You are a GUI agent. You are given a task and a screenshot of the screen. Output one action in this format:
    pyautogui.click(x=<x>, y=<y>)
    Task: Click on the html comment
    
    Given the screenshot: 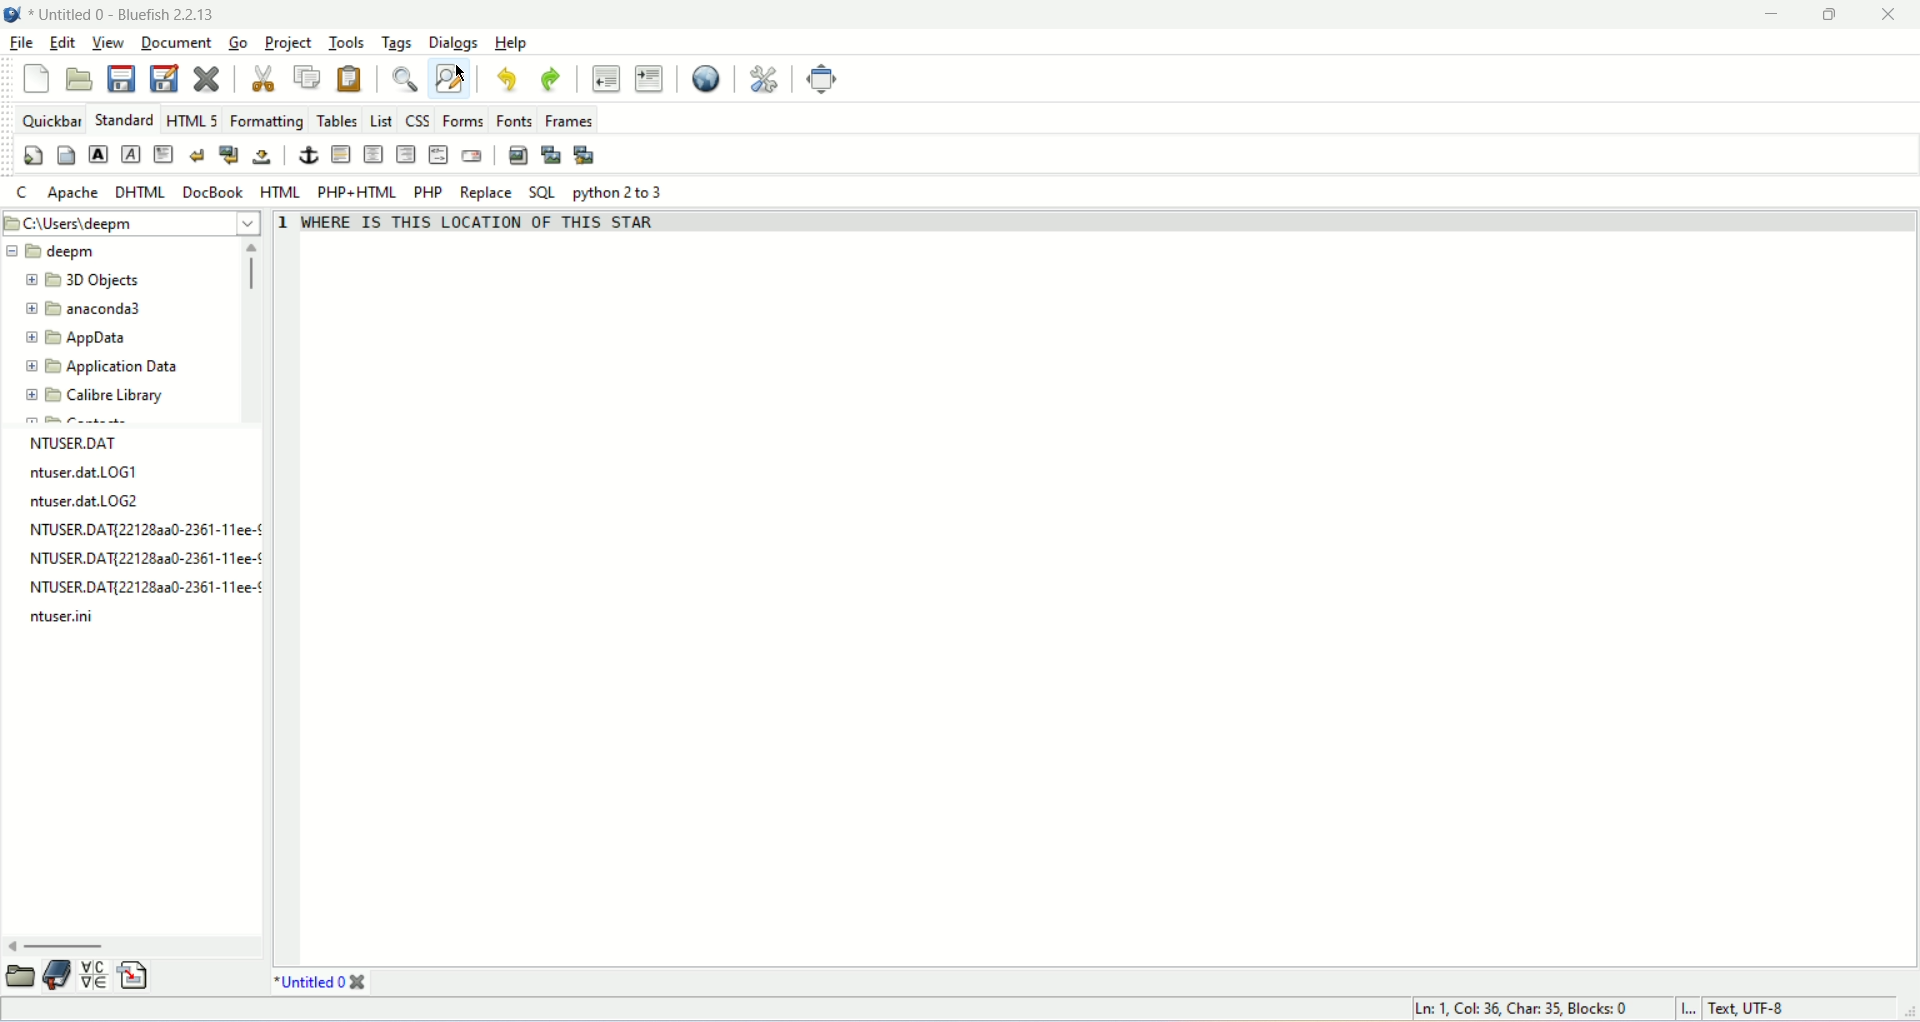 What is the action you would take?
    pyautogui.click(x=439, y=156)
    